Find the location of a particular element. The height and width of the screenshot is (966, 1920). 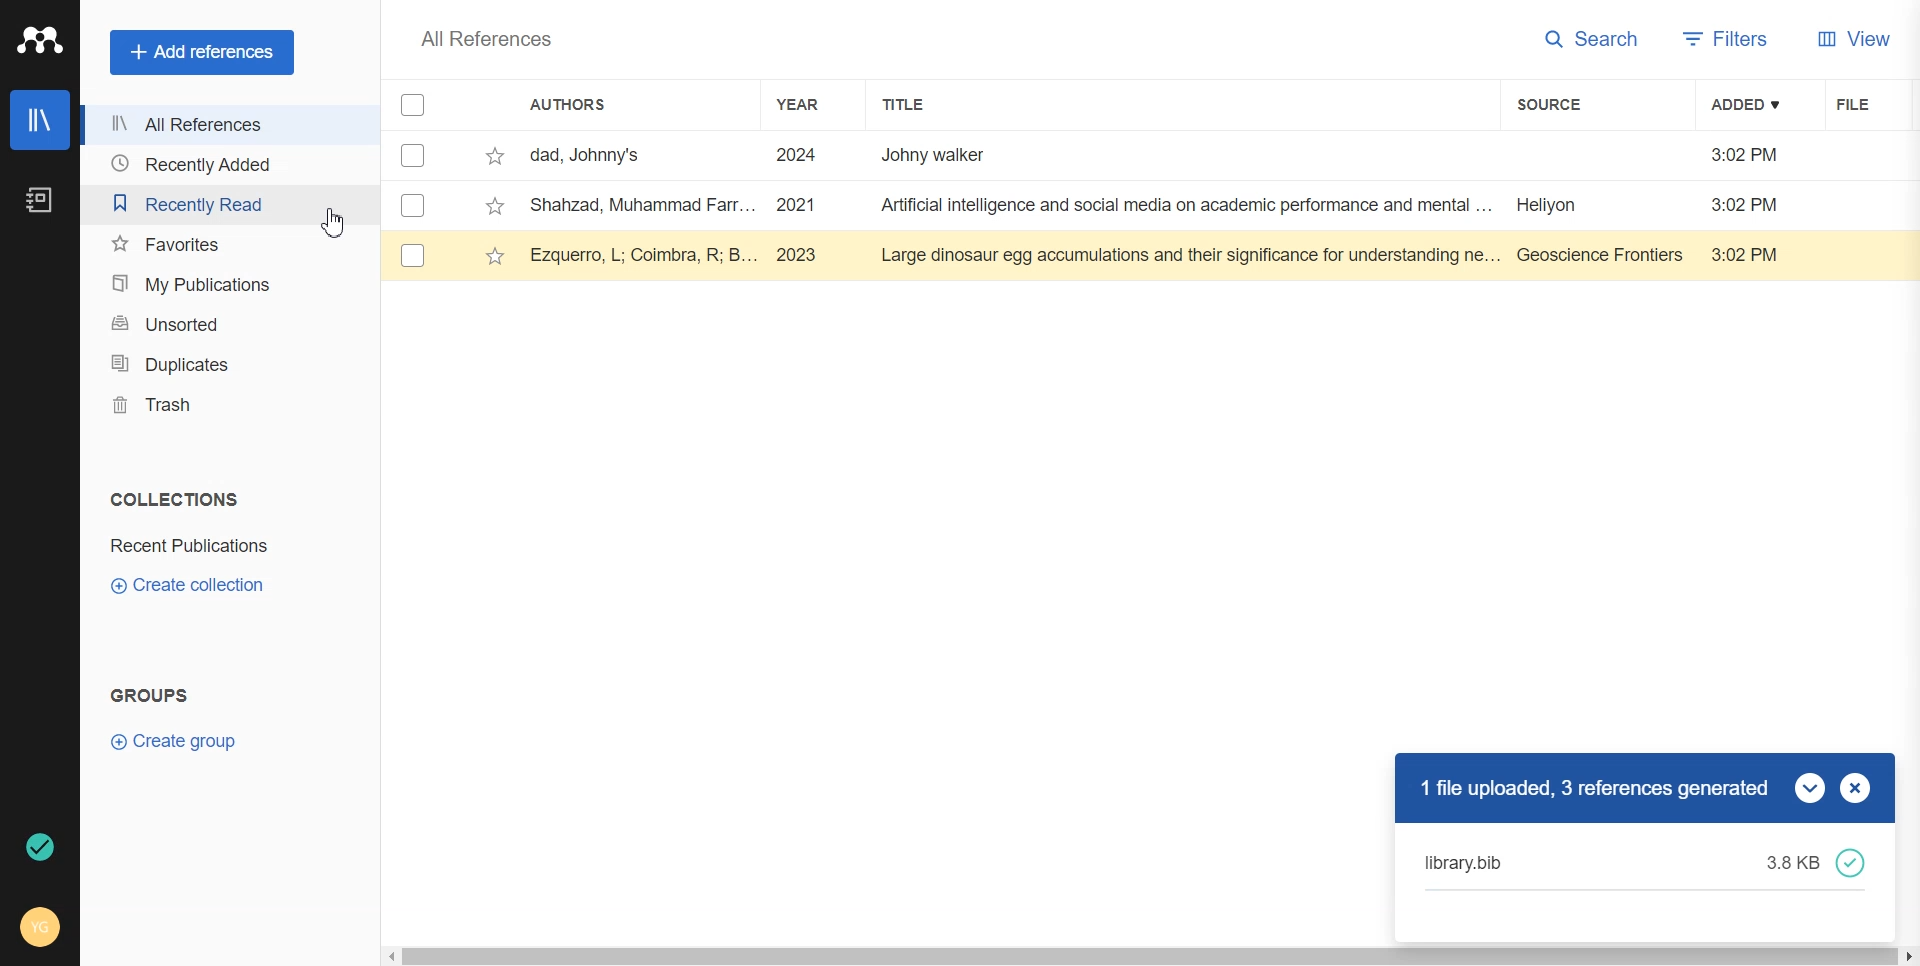

Create Group is located at coordinates (177, 740).